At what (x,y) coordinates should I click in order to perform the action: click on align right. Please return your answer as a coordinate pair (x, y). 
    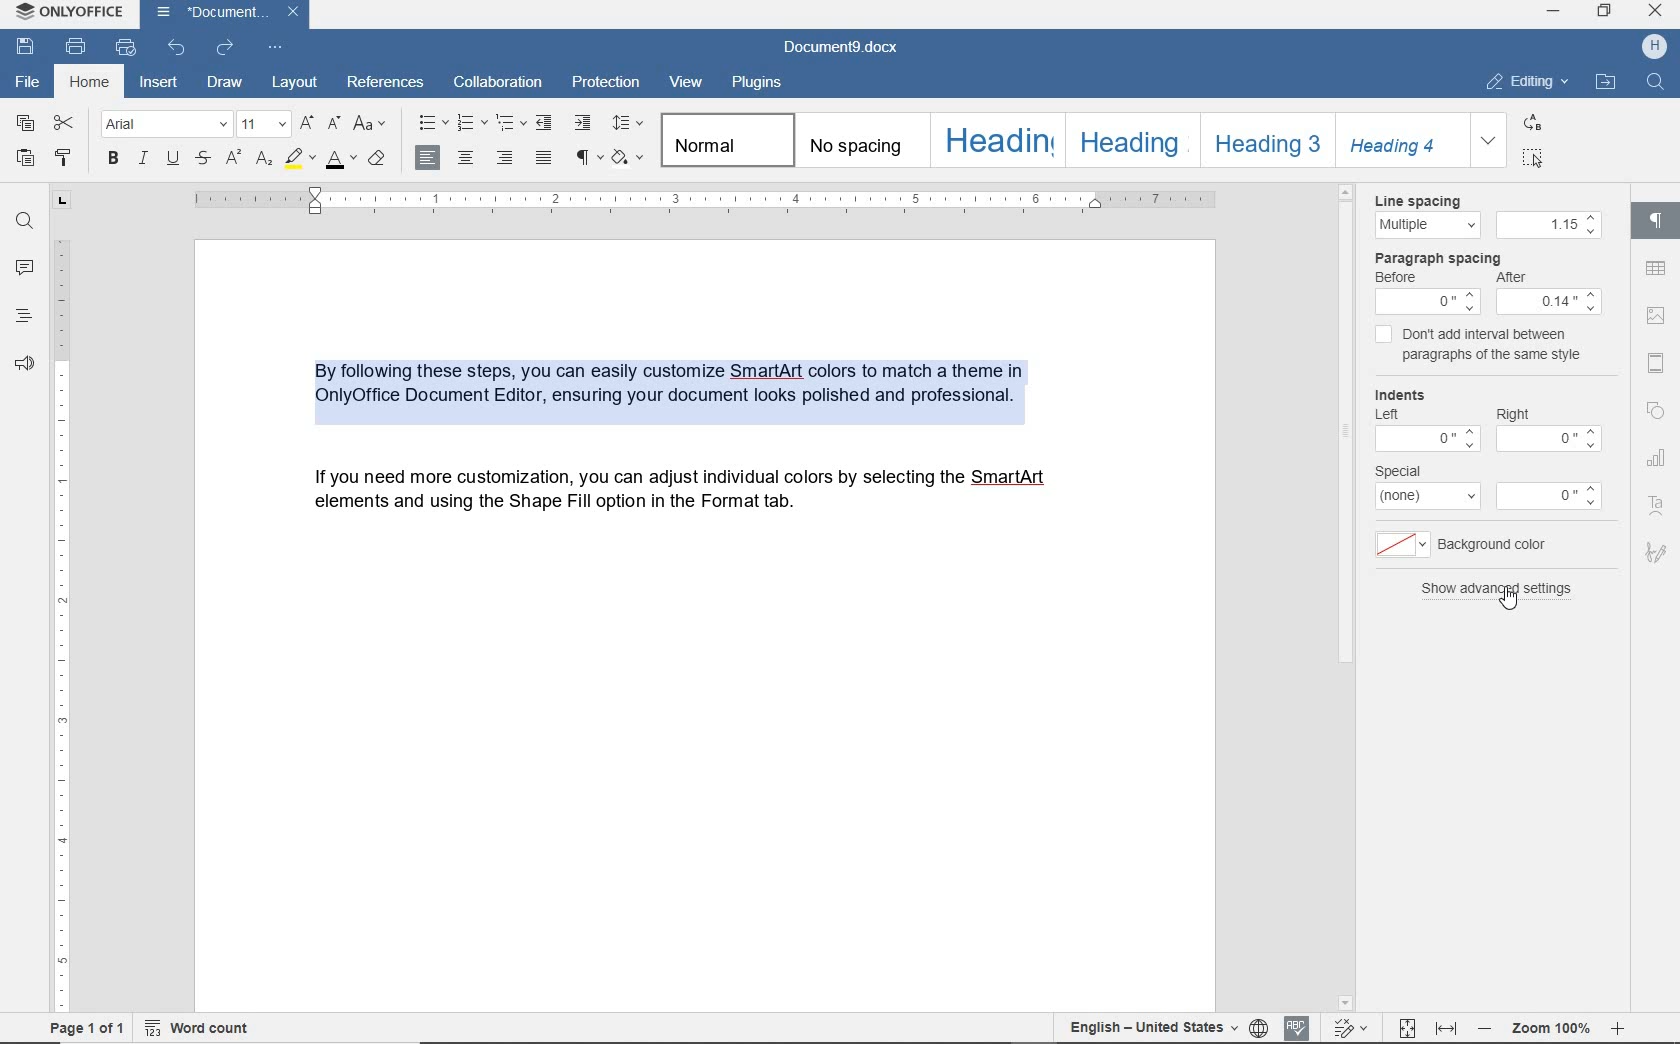
    Looking at the image, I should click on (503, 157).